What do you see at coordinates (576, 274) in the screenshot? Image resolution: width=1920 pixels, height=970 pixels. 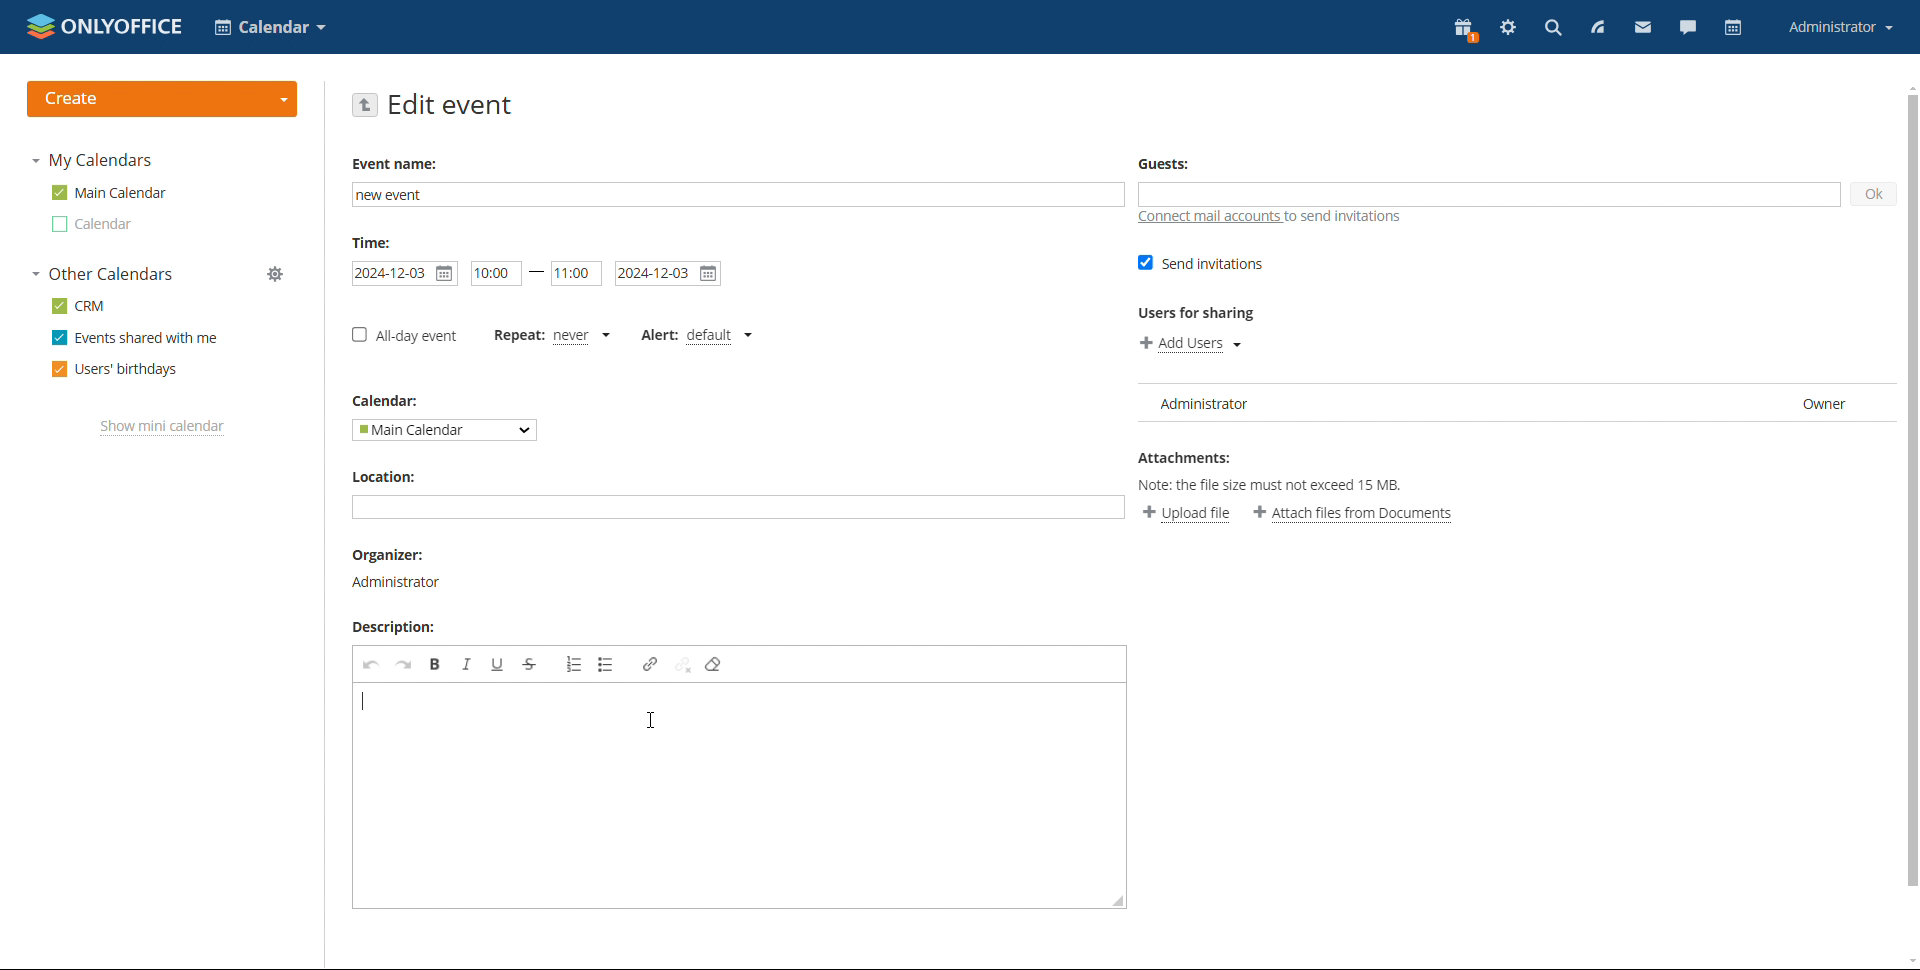 I see `end time` at bounding box center [576, 274].